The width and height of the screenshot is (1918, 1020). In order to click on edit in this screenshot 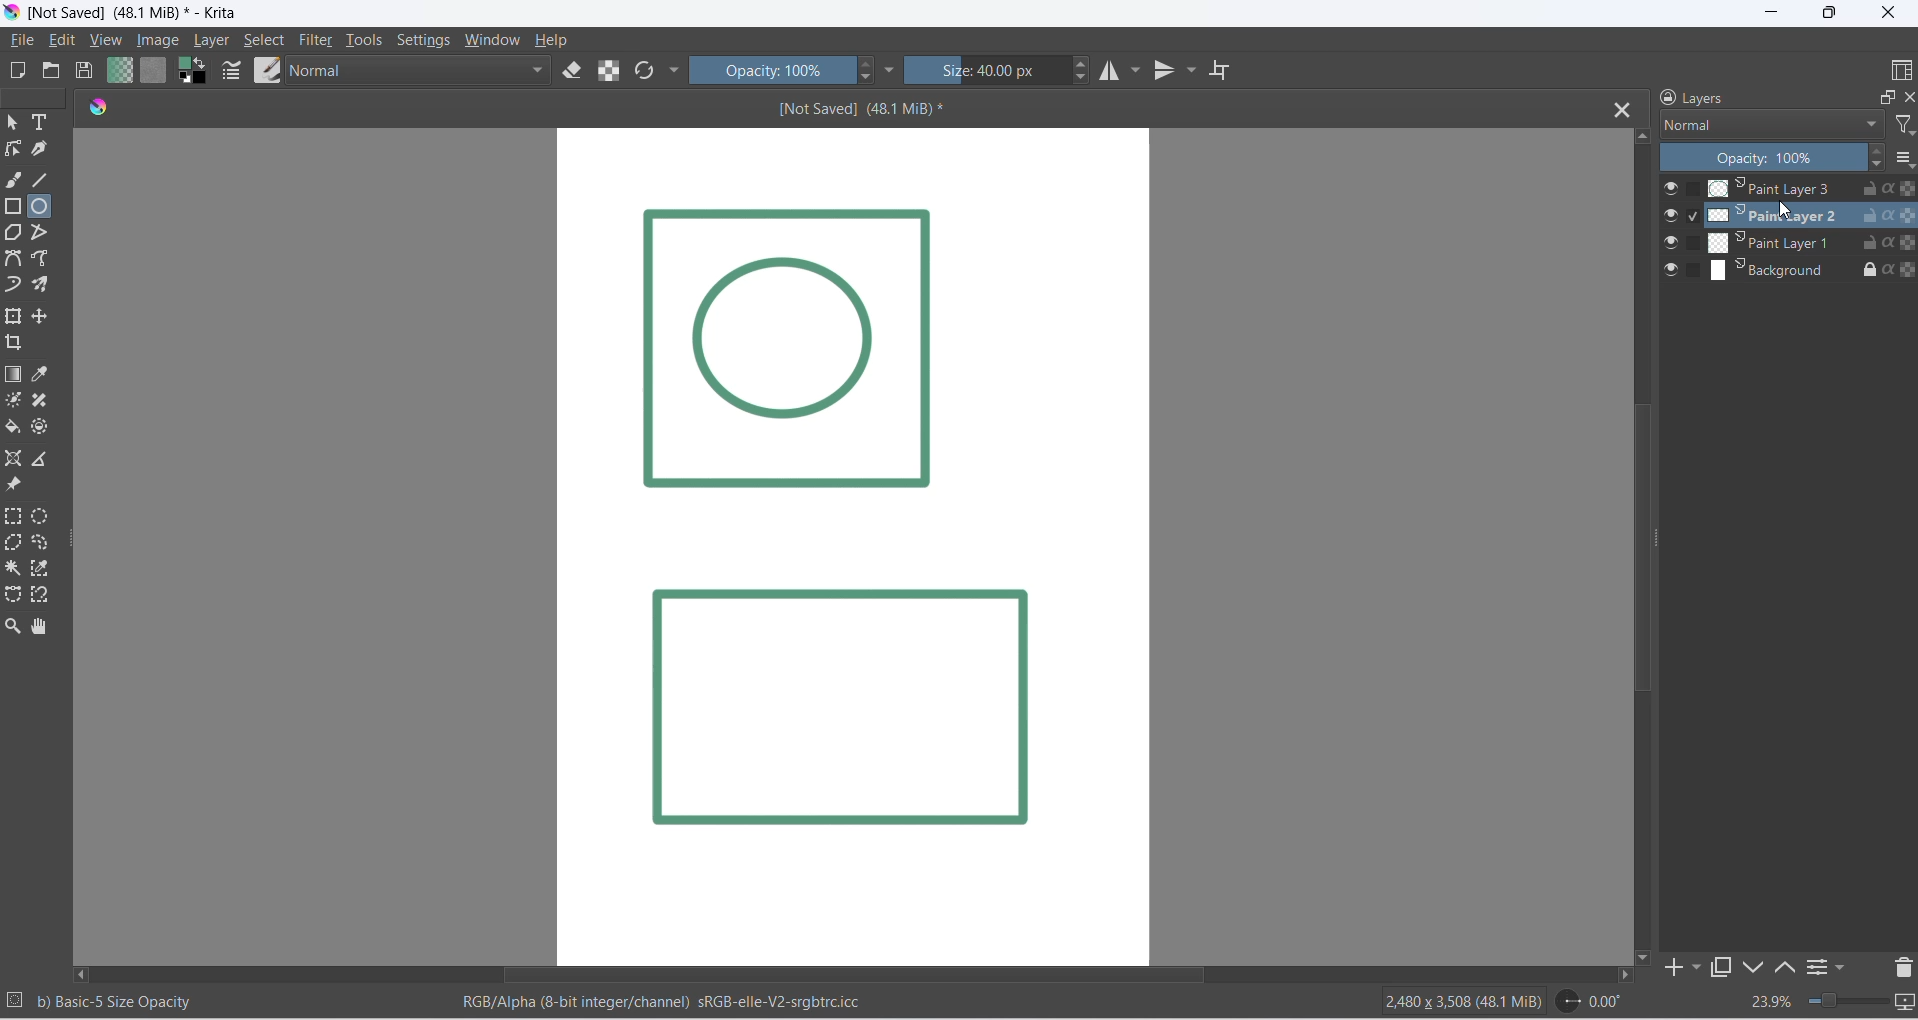, I will do `click(61, 41)`.